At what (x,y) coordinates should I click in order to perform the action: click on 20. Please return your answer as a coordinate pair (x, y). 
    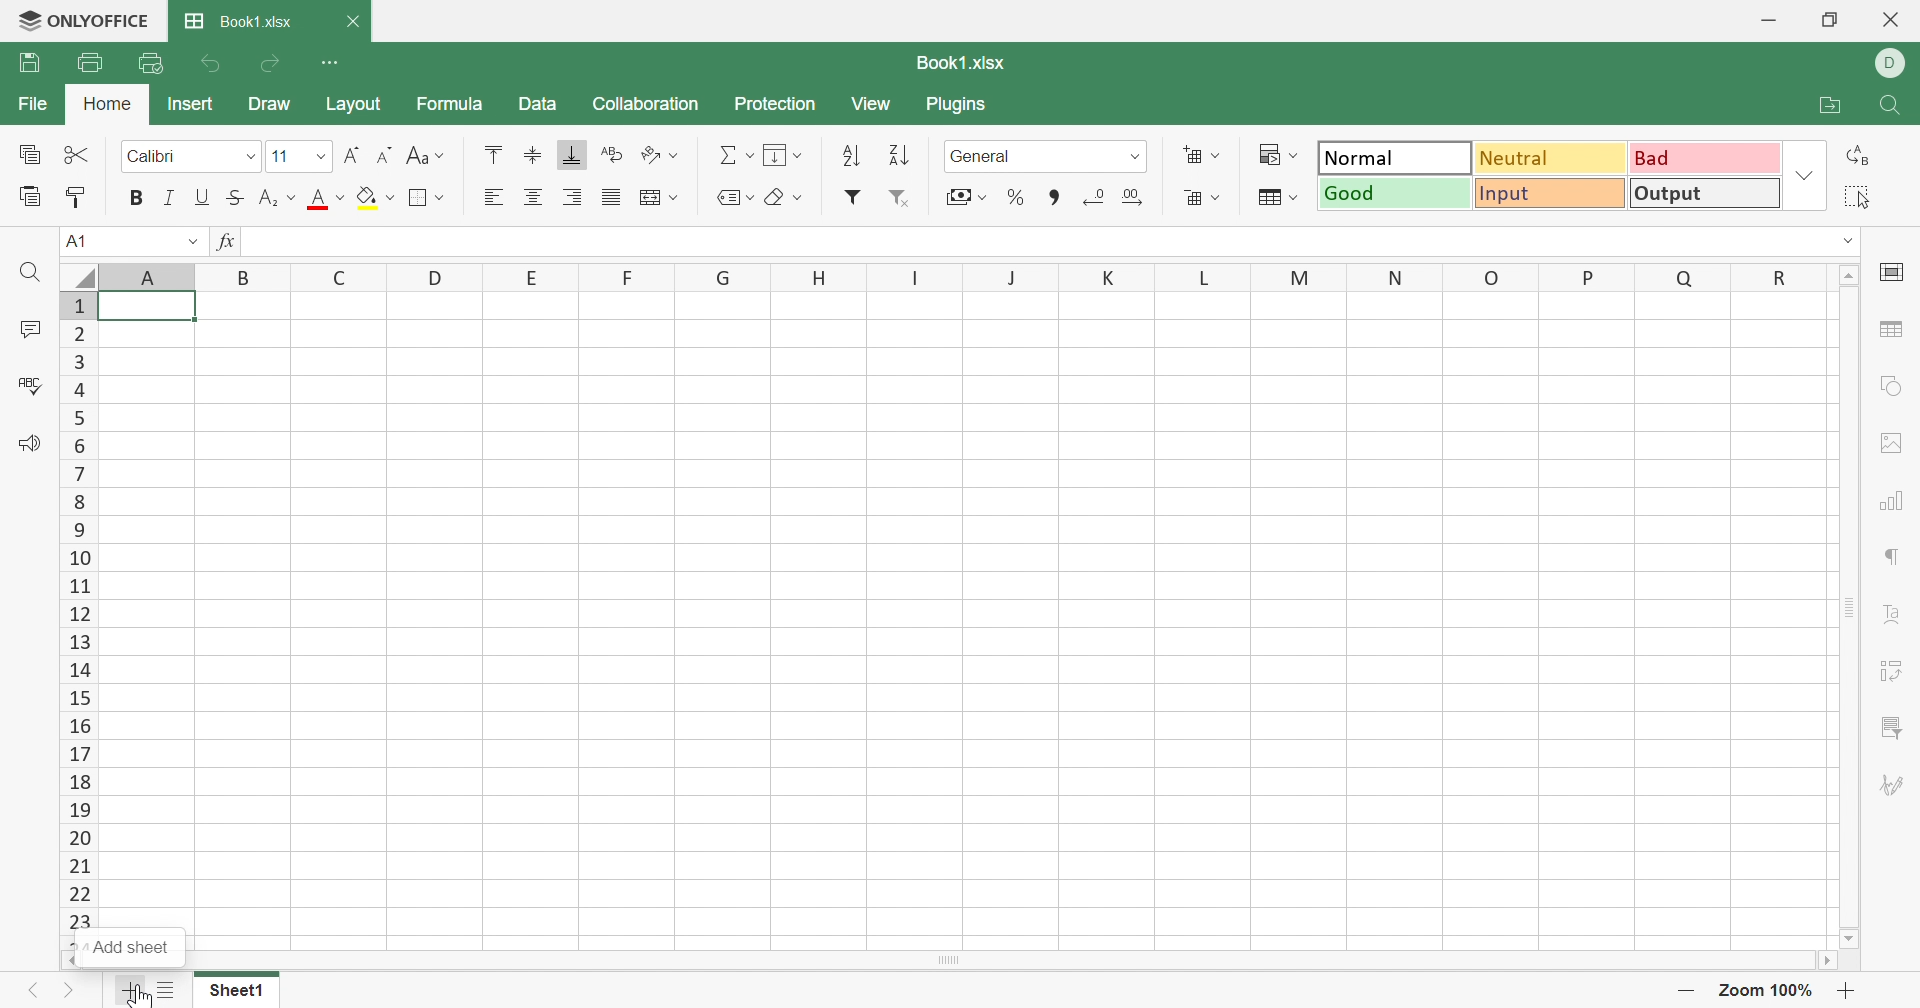
    Looking at the image, I should click on (77, 839).